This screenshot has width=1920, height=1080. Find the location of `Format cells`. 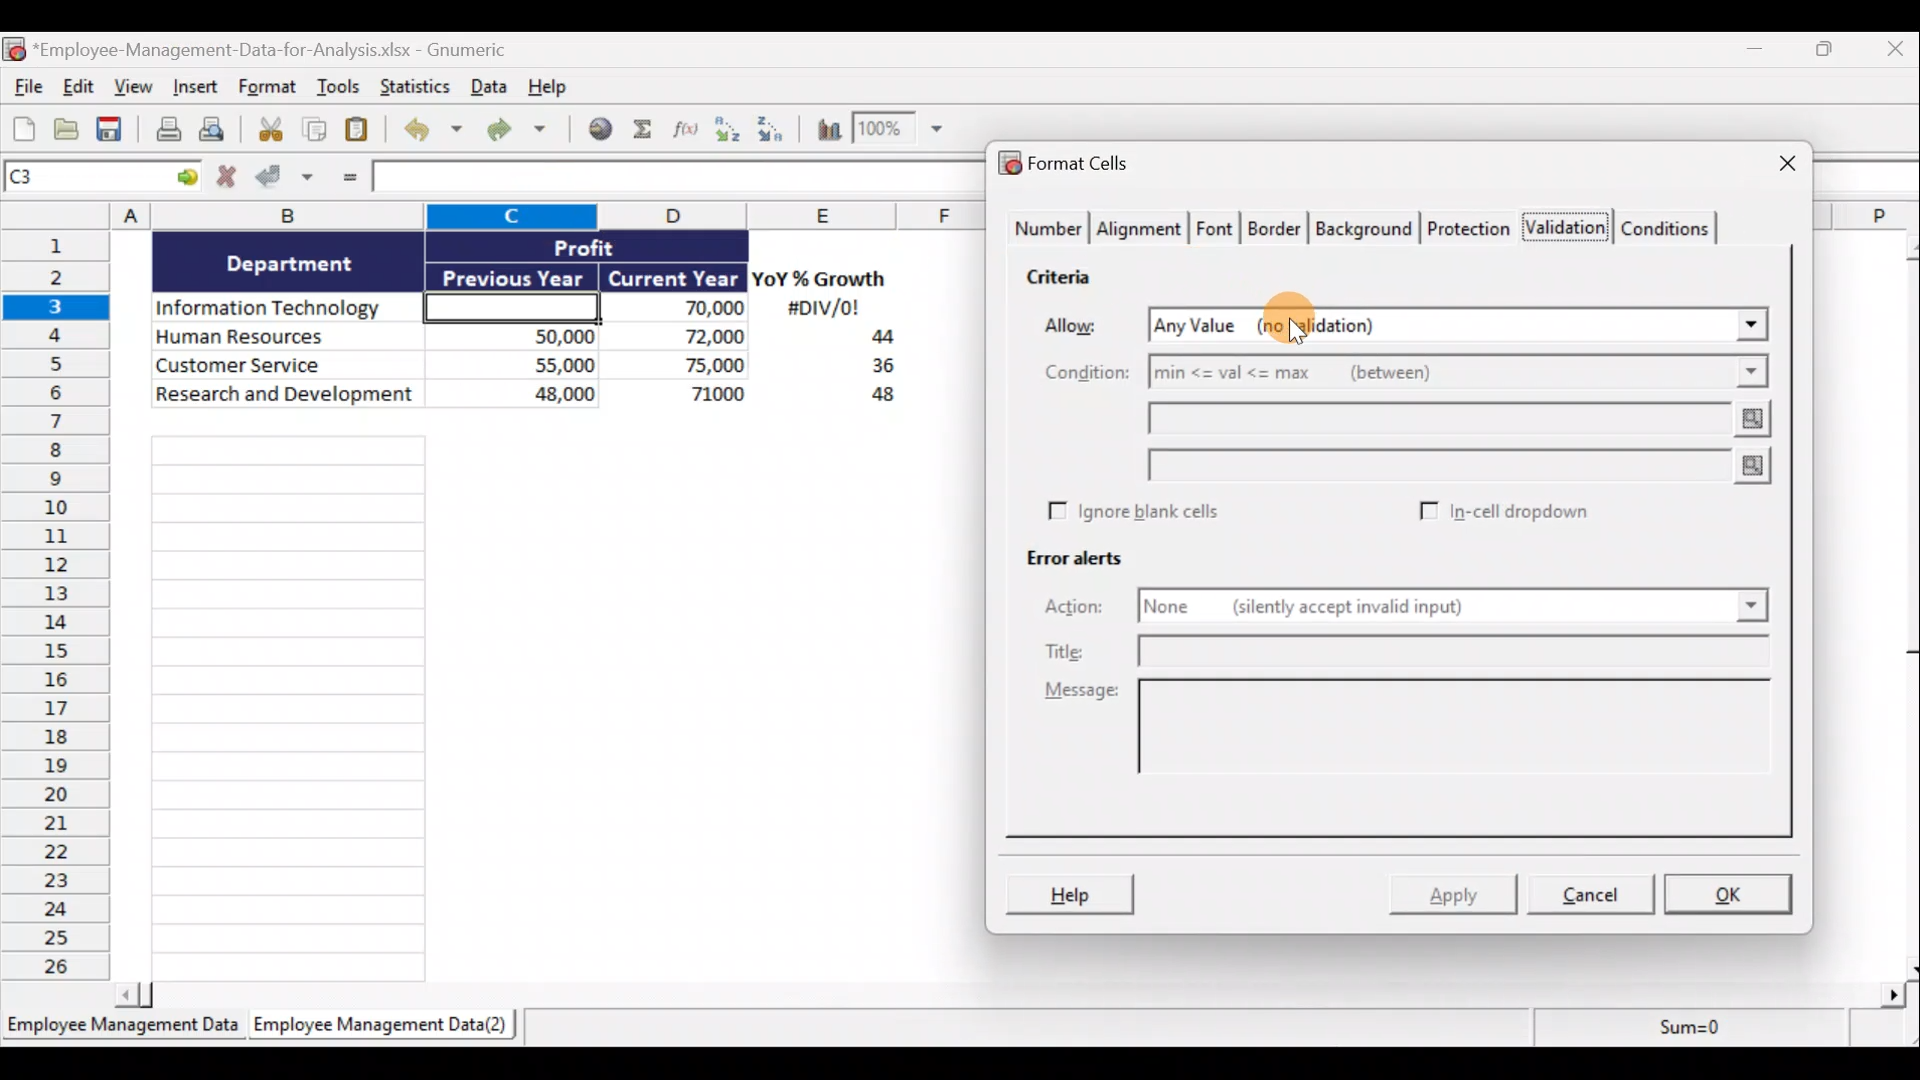

Format cells is located at coordinates (1070, 166).